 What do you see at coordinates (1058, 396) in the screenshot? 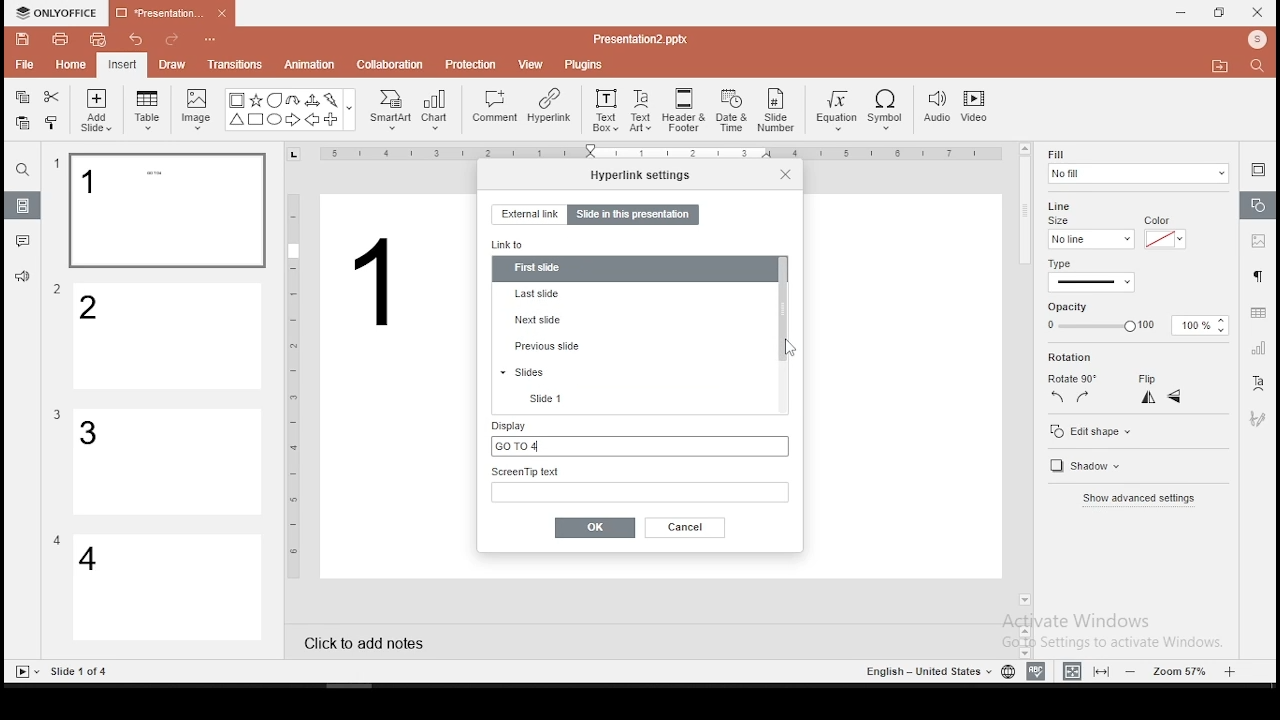
I see `rotate 90 counterclockwise` at bounding box center [1058, 396].